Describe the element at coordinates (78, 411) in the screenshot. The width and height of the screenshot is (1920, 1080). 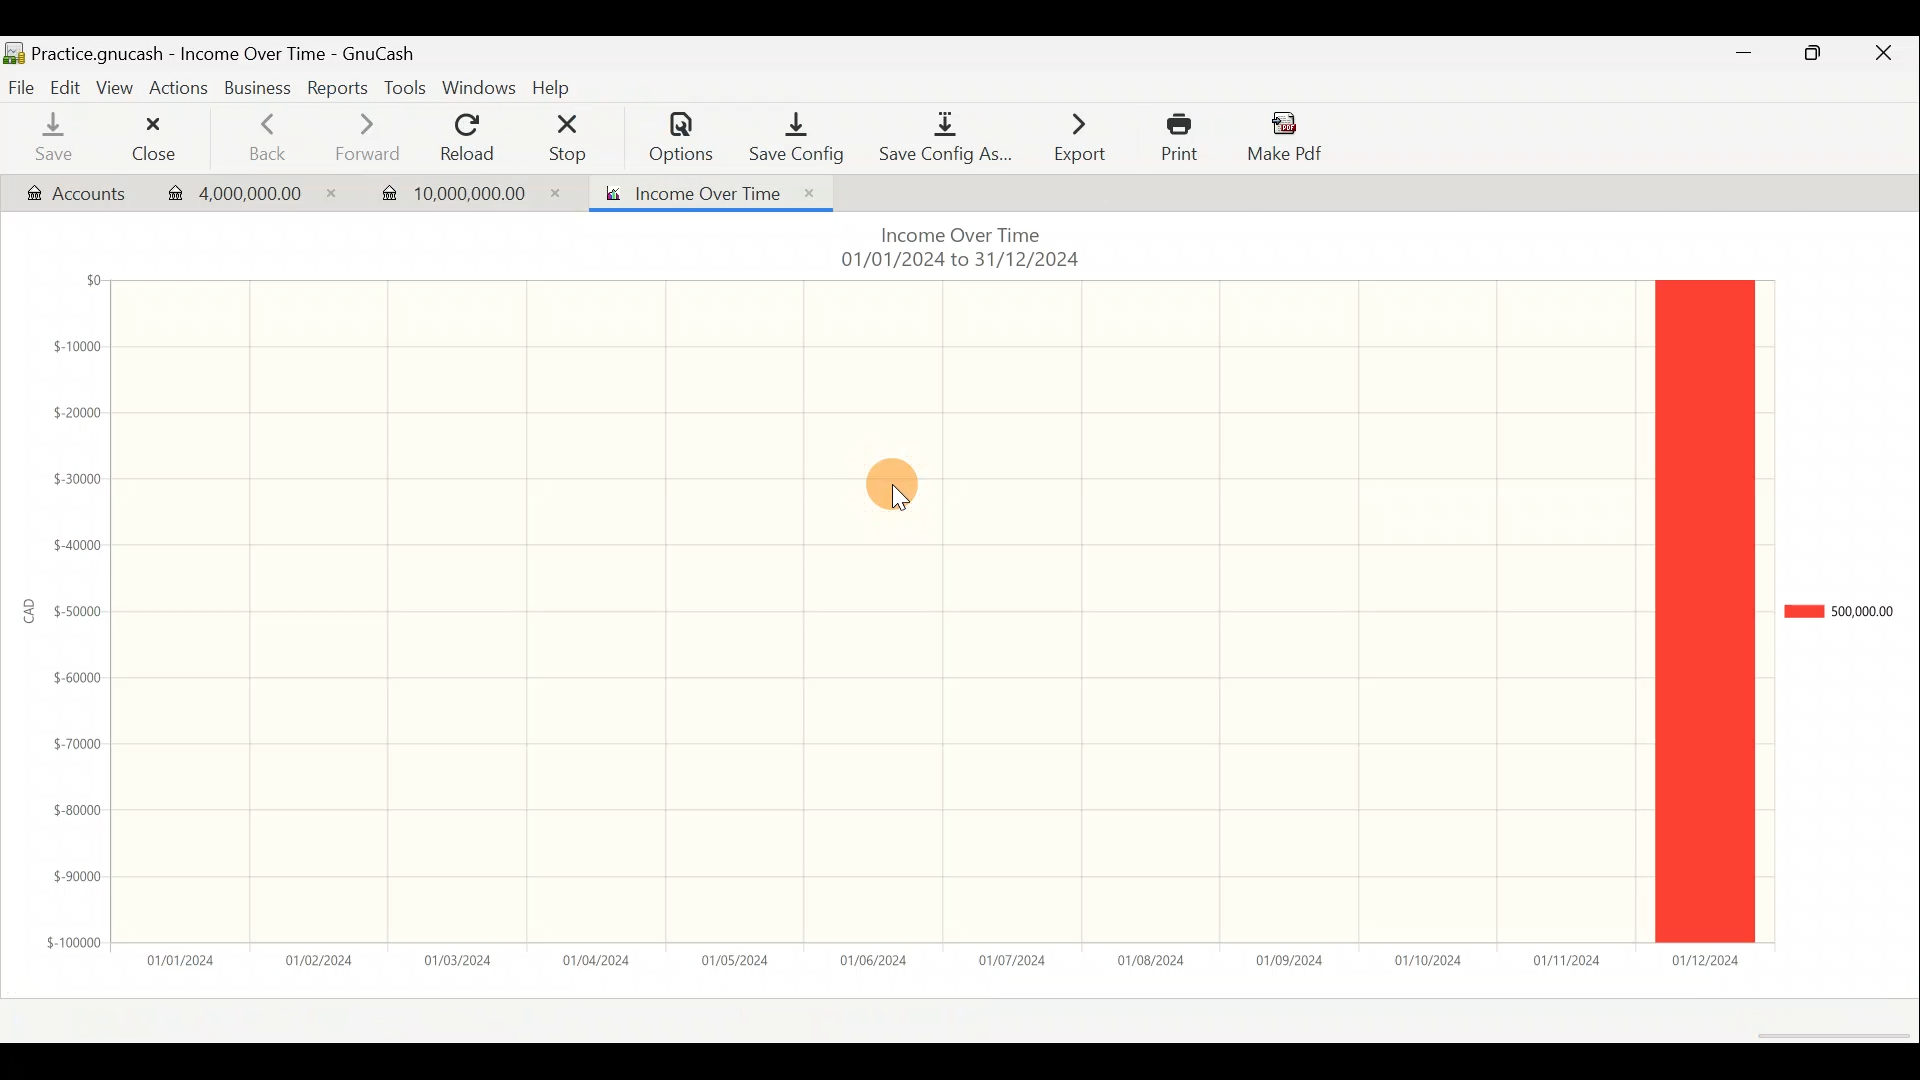
I see `$-20000` at that location.